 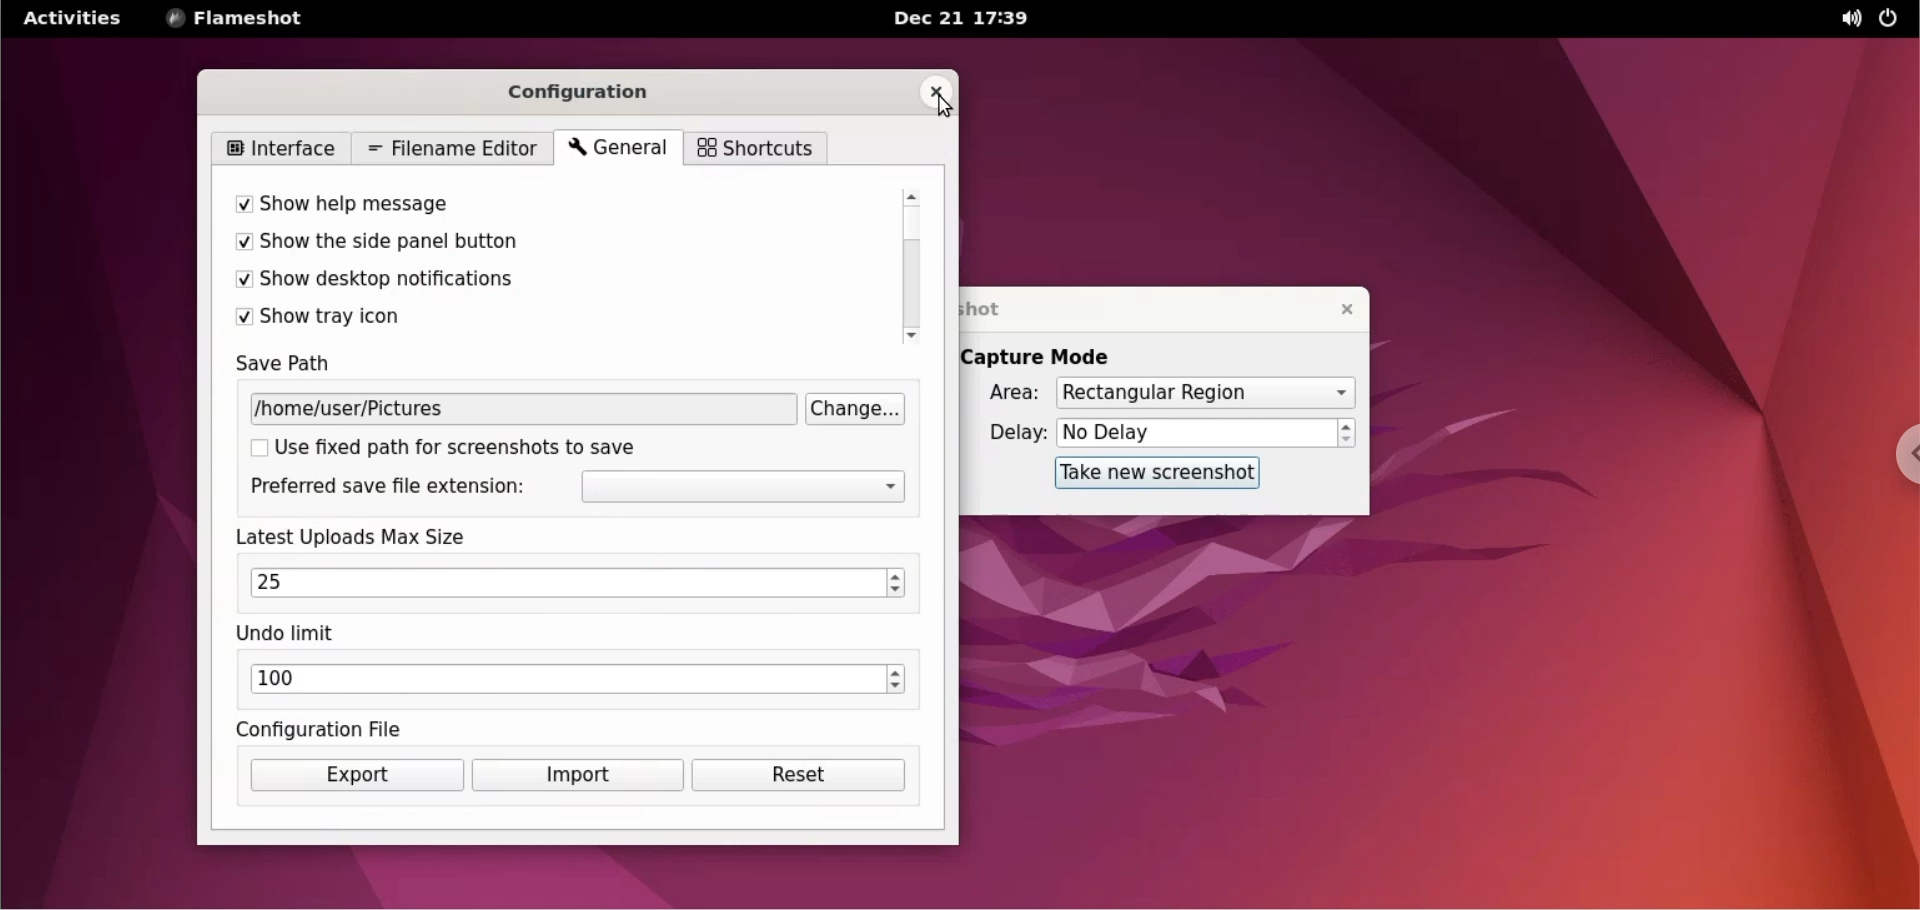 What do you see at coordinates (530, 207) in the screenshot?
I see `show help message checkbox` at bounding box center [530, 207].